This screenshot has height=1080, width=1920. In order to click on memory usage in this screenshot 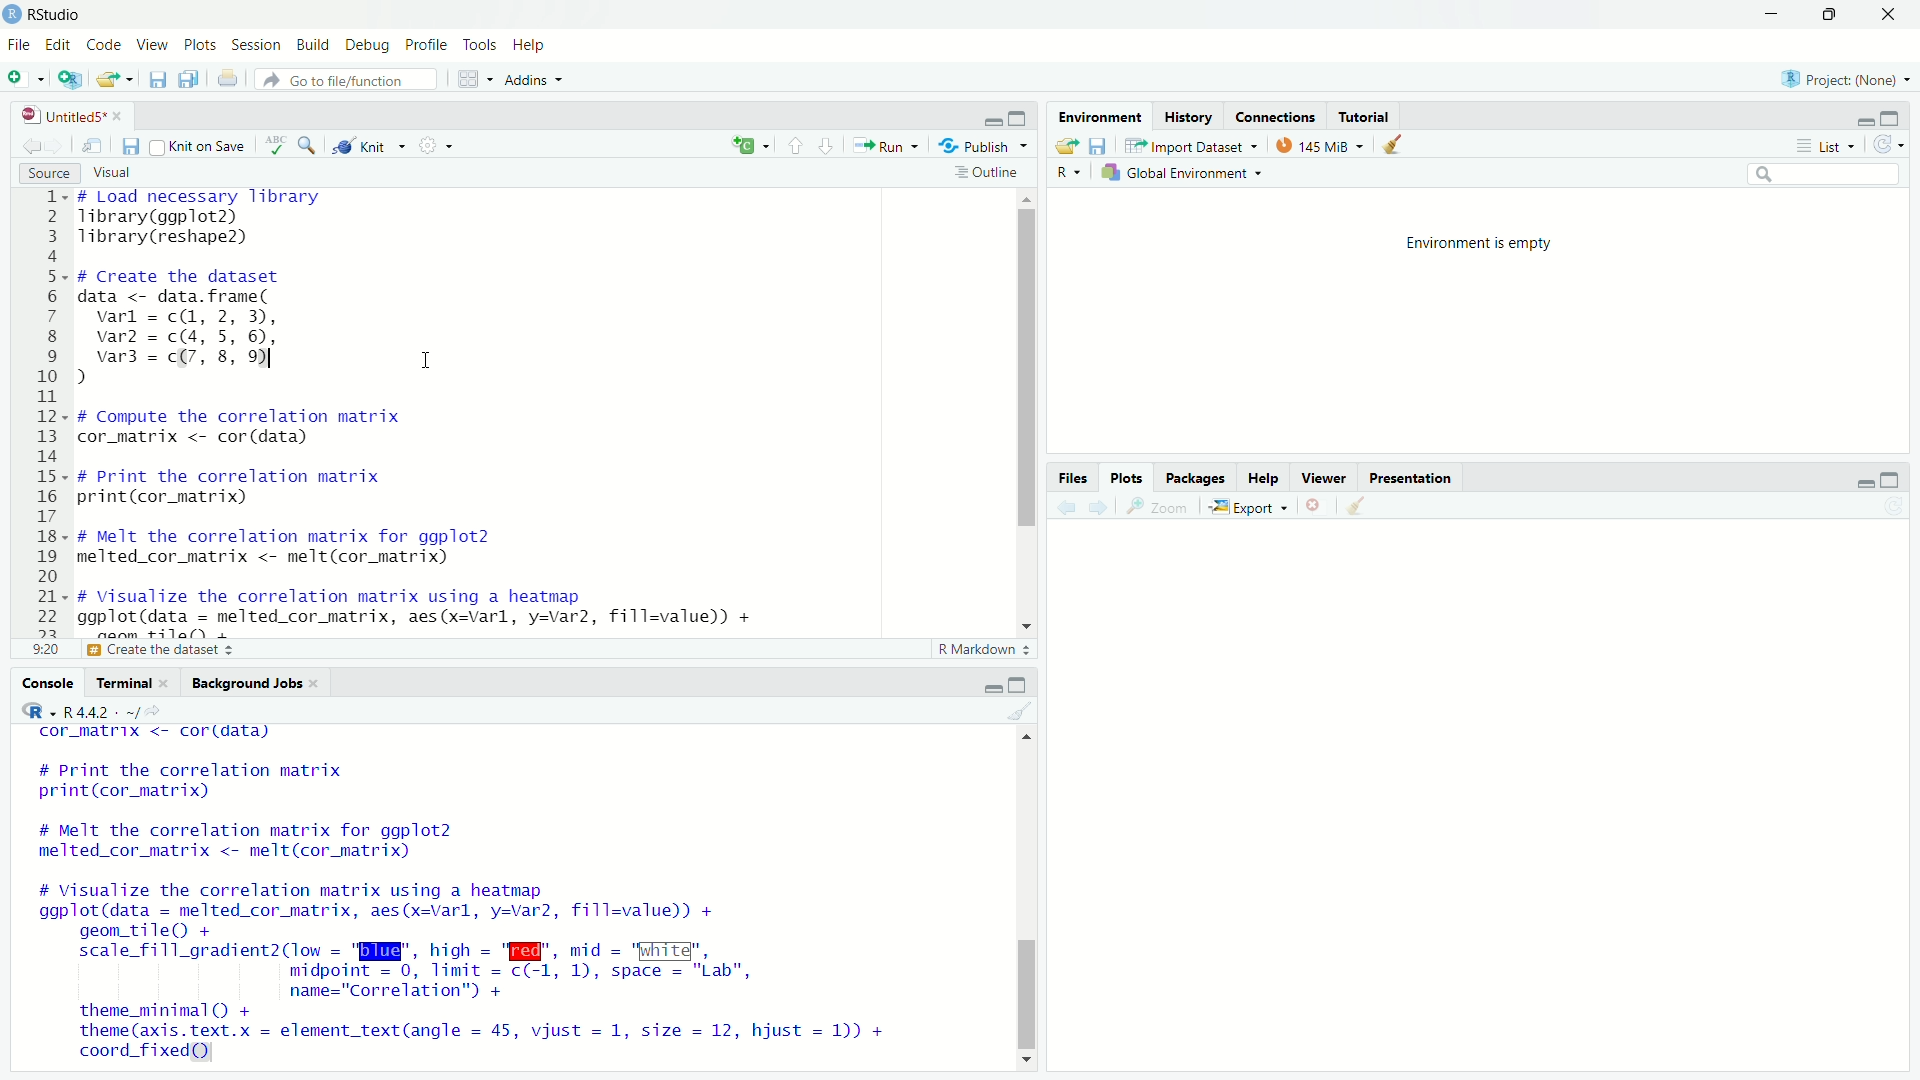, I will do `click(1318, 145)`.